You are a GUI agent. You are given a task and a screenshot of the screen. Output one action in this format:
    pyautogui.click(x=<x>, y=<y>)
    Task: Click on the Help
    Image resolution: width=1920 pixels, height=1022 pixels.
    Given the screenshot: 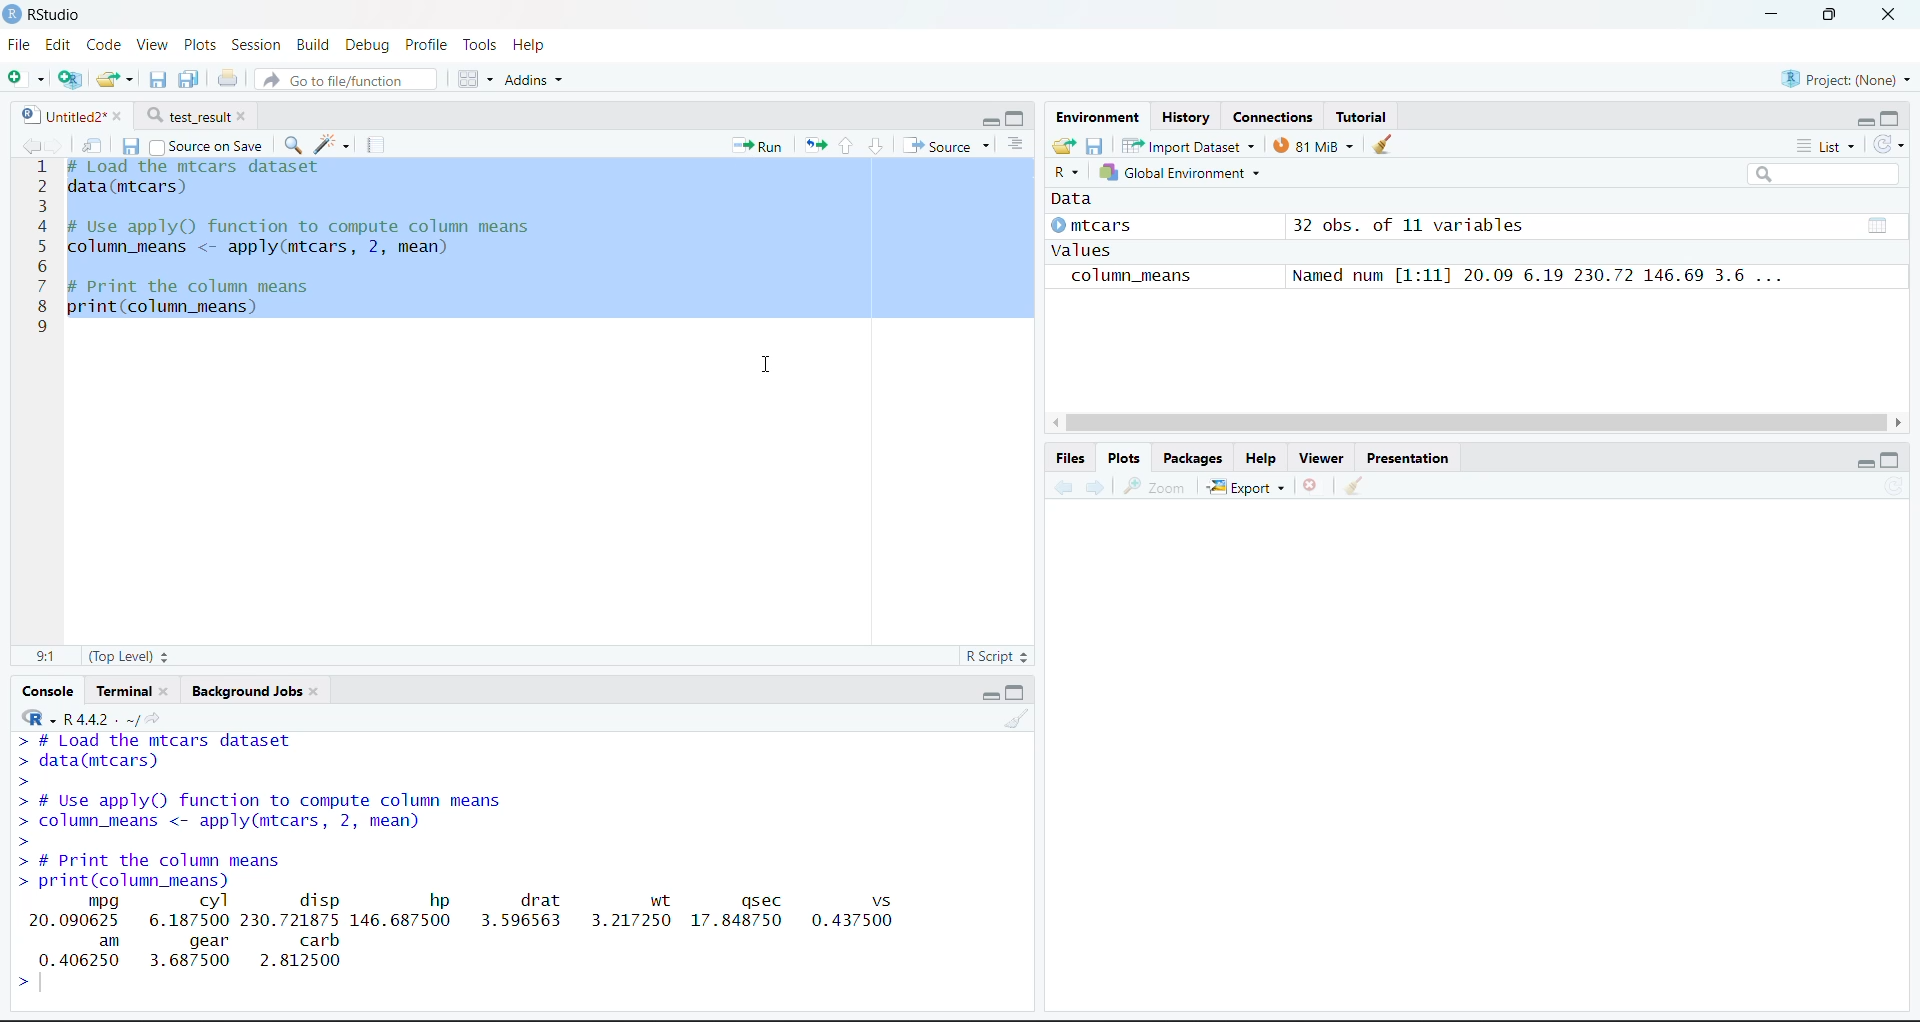 What is the action you would take?
    pyautogui.click(x=1262, y=456)
    